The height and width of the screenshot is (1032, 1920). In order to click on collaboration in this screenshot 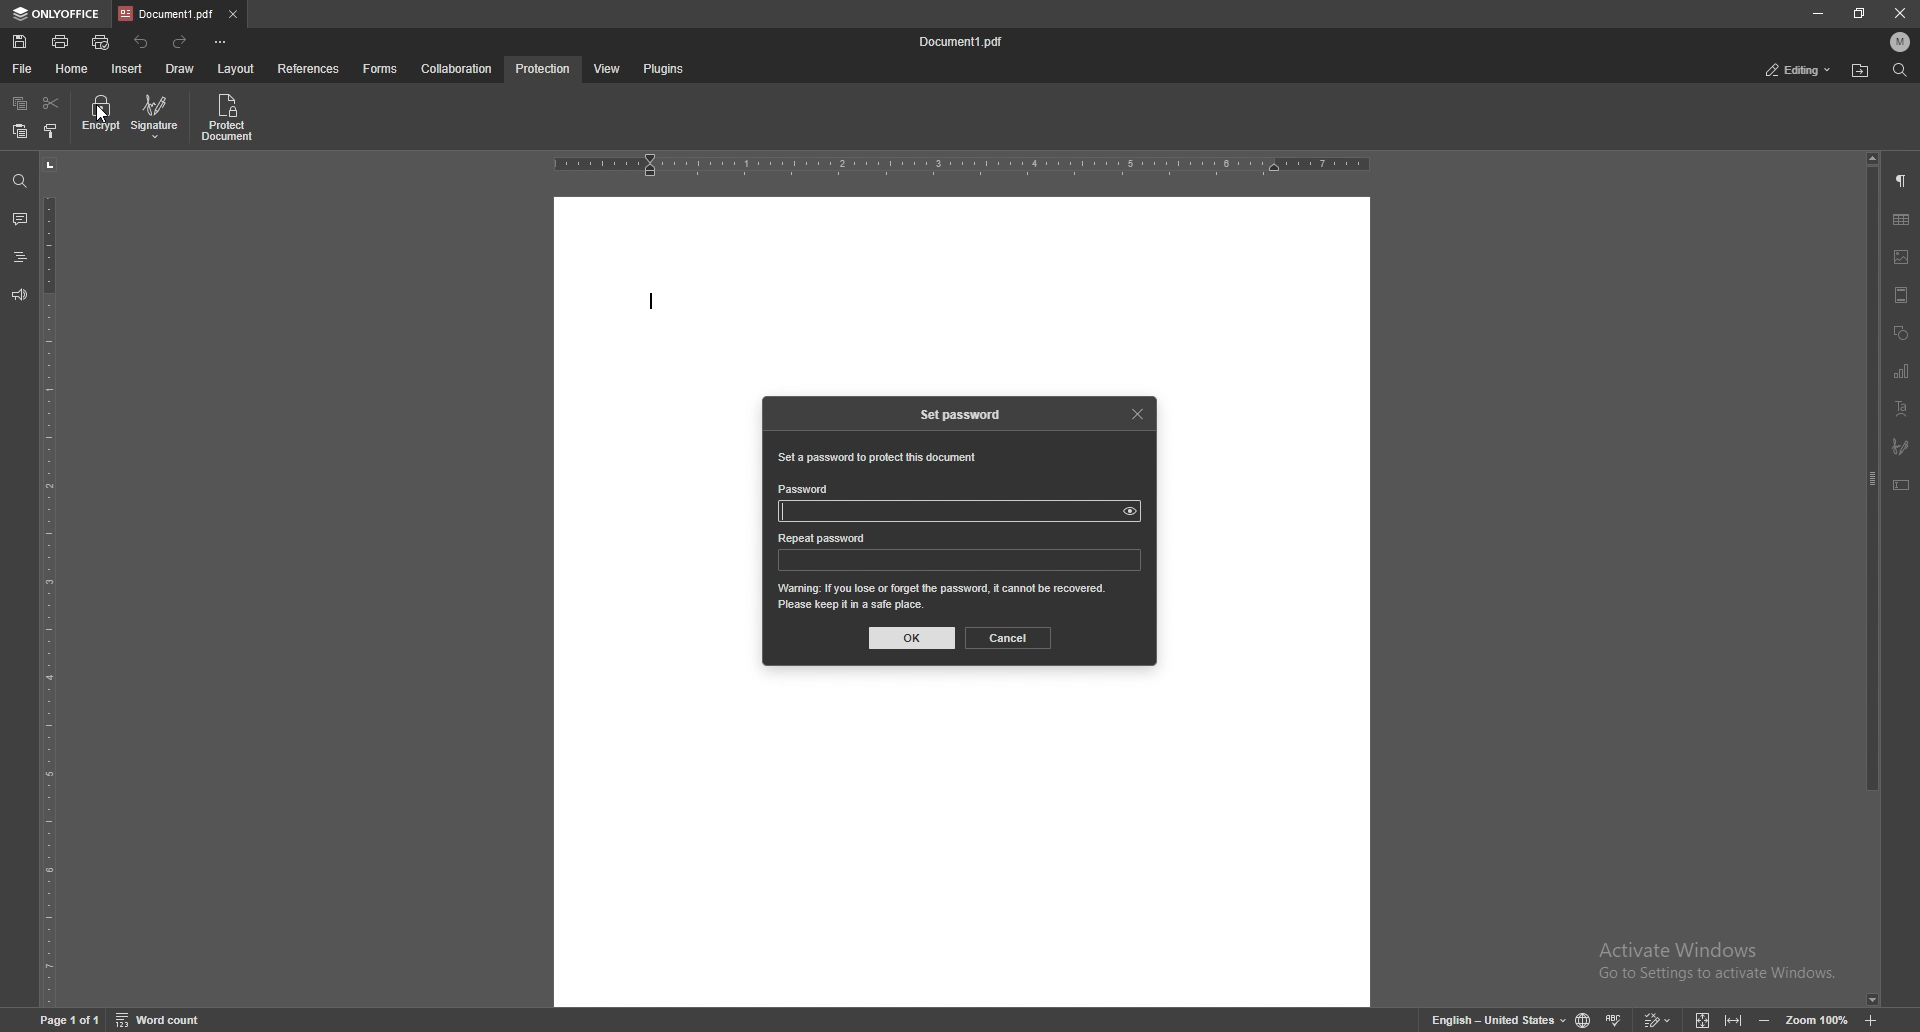, I will do `click(457, 68)`.